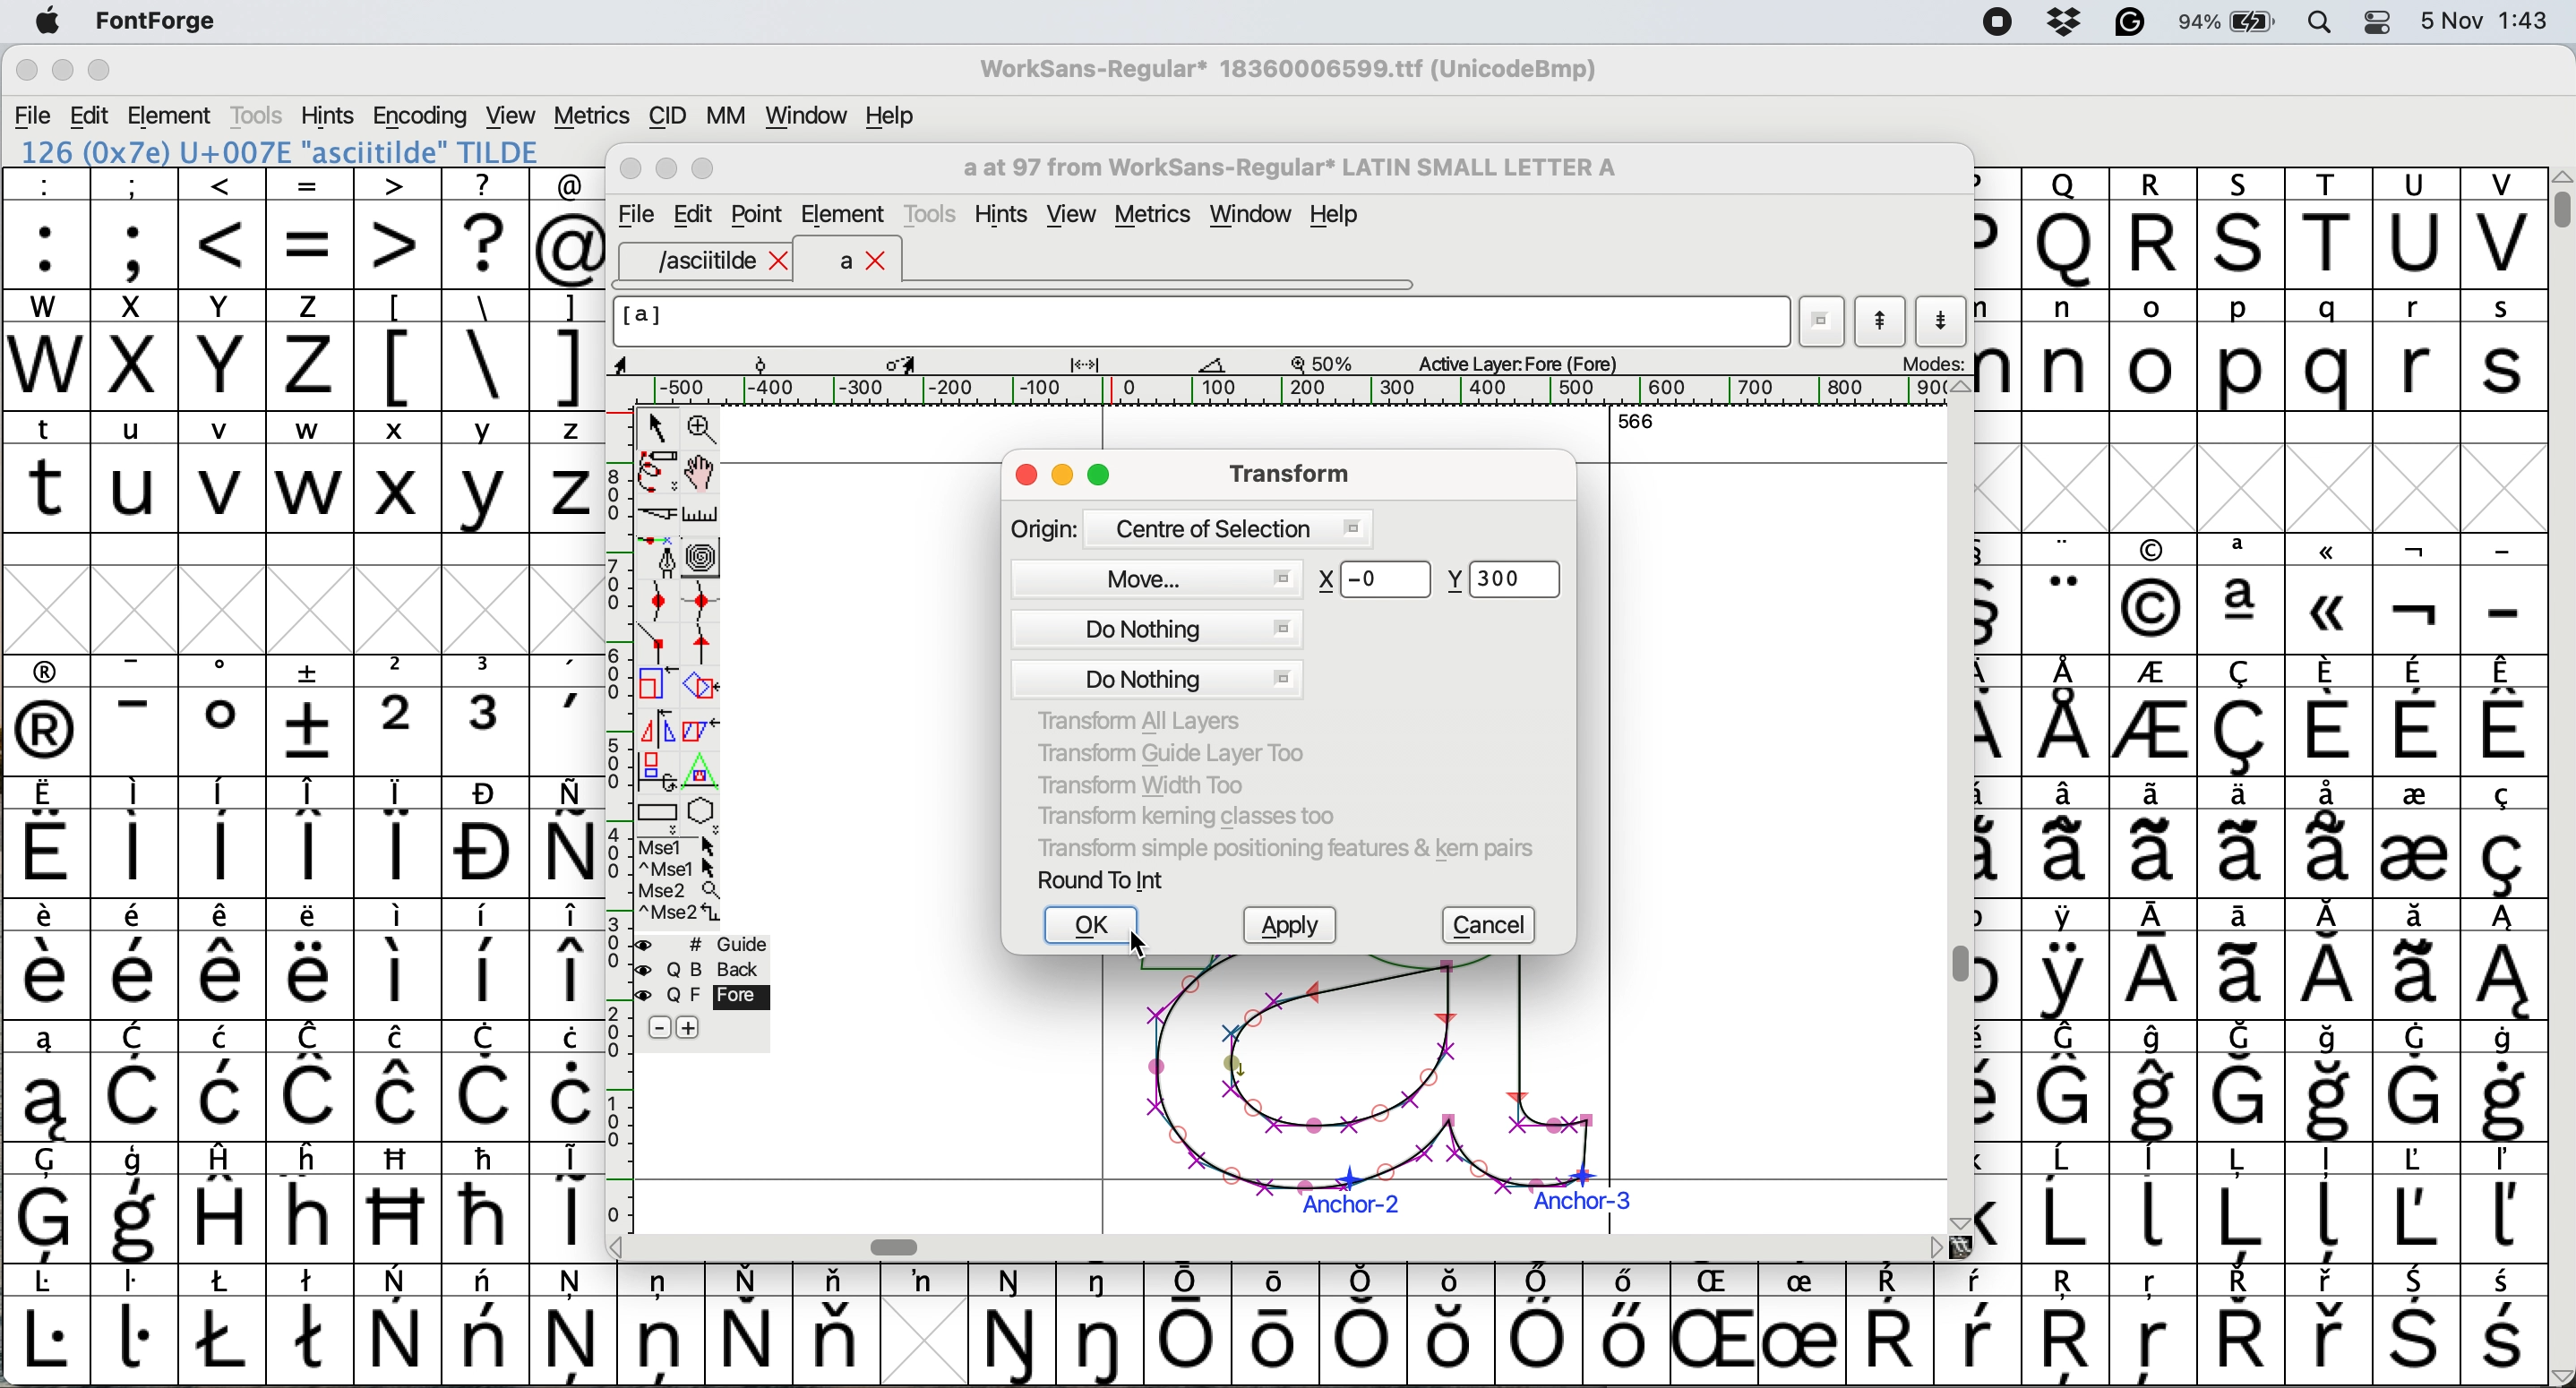  What do you see at coordinates (313, 1322) in the screenshot?
I see `symbol` at bounding box center [313, 1322].